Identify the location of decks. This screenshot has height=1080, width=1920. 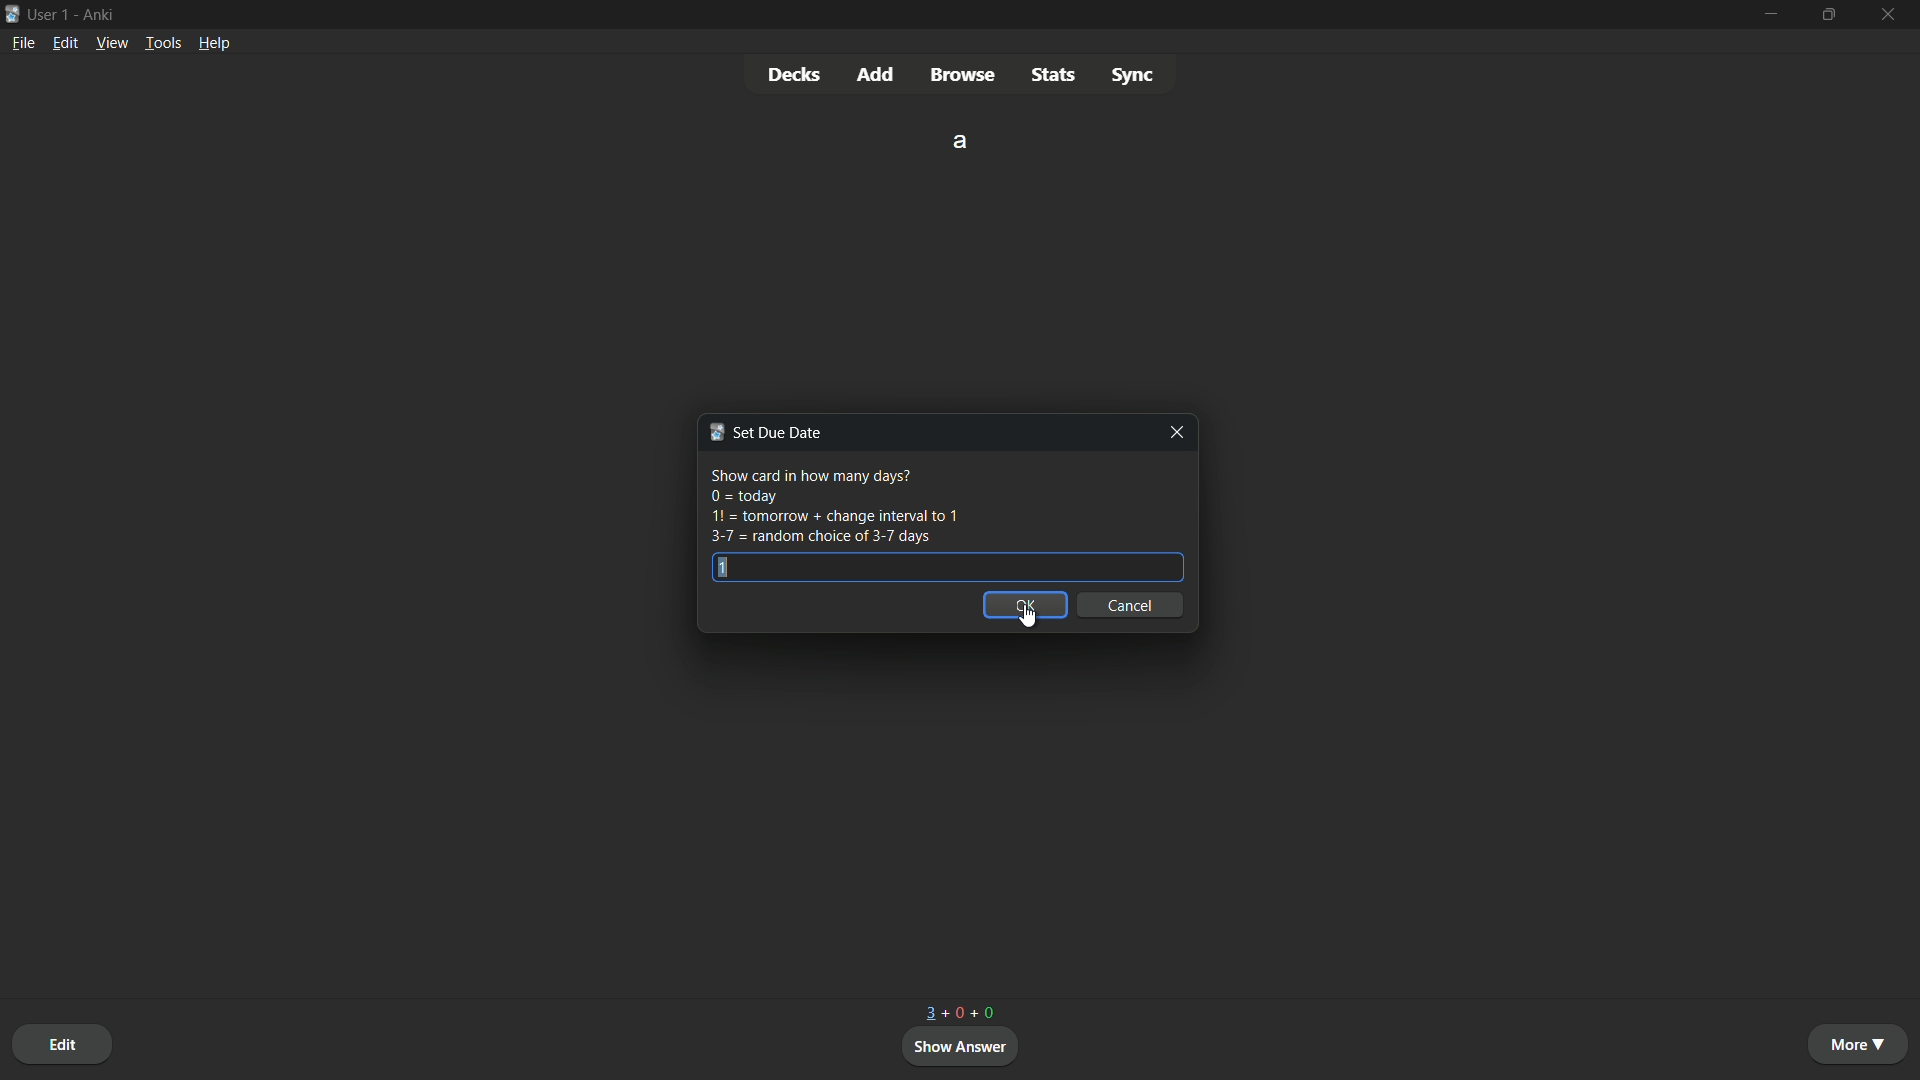
(793, 73).